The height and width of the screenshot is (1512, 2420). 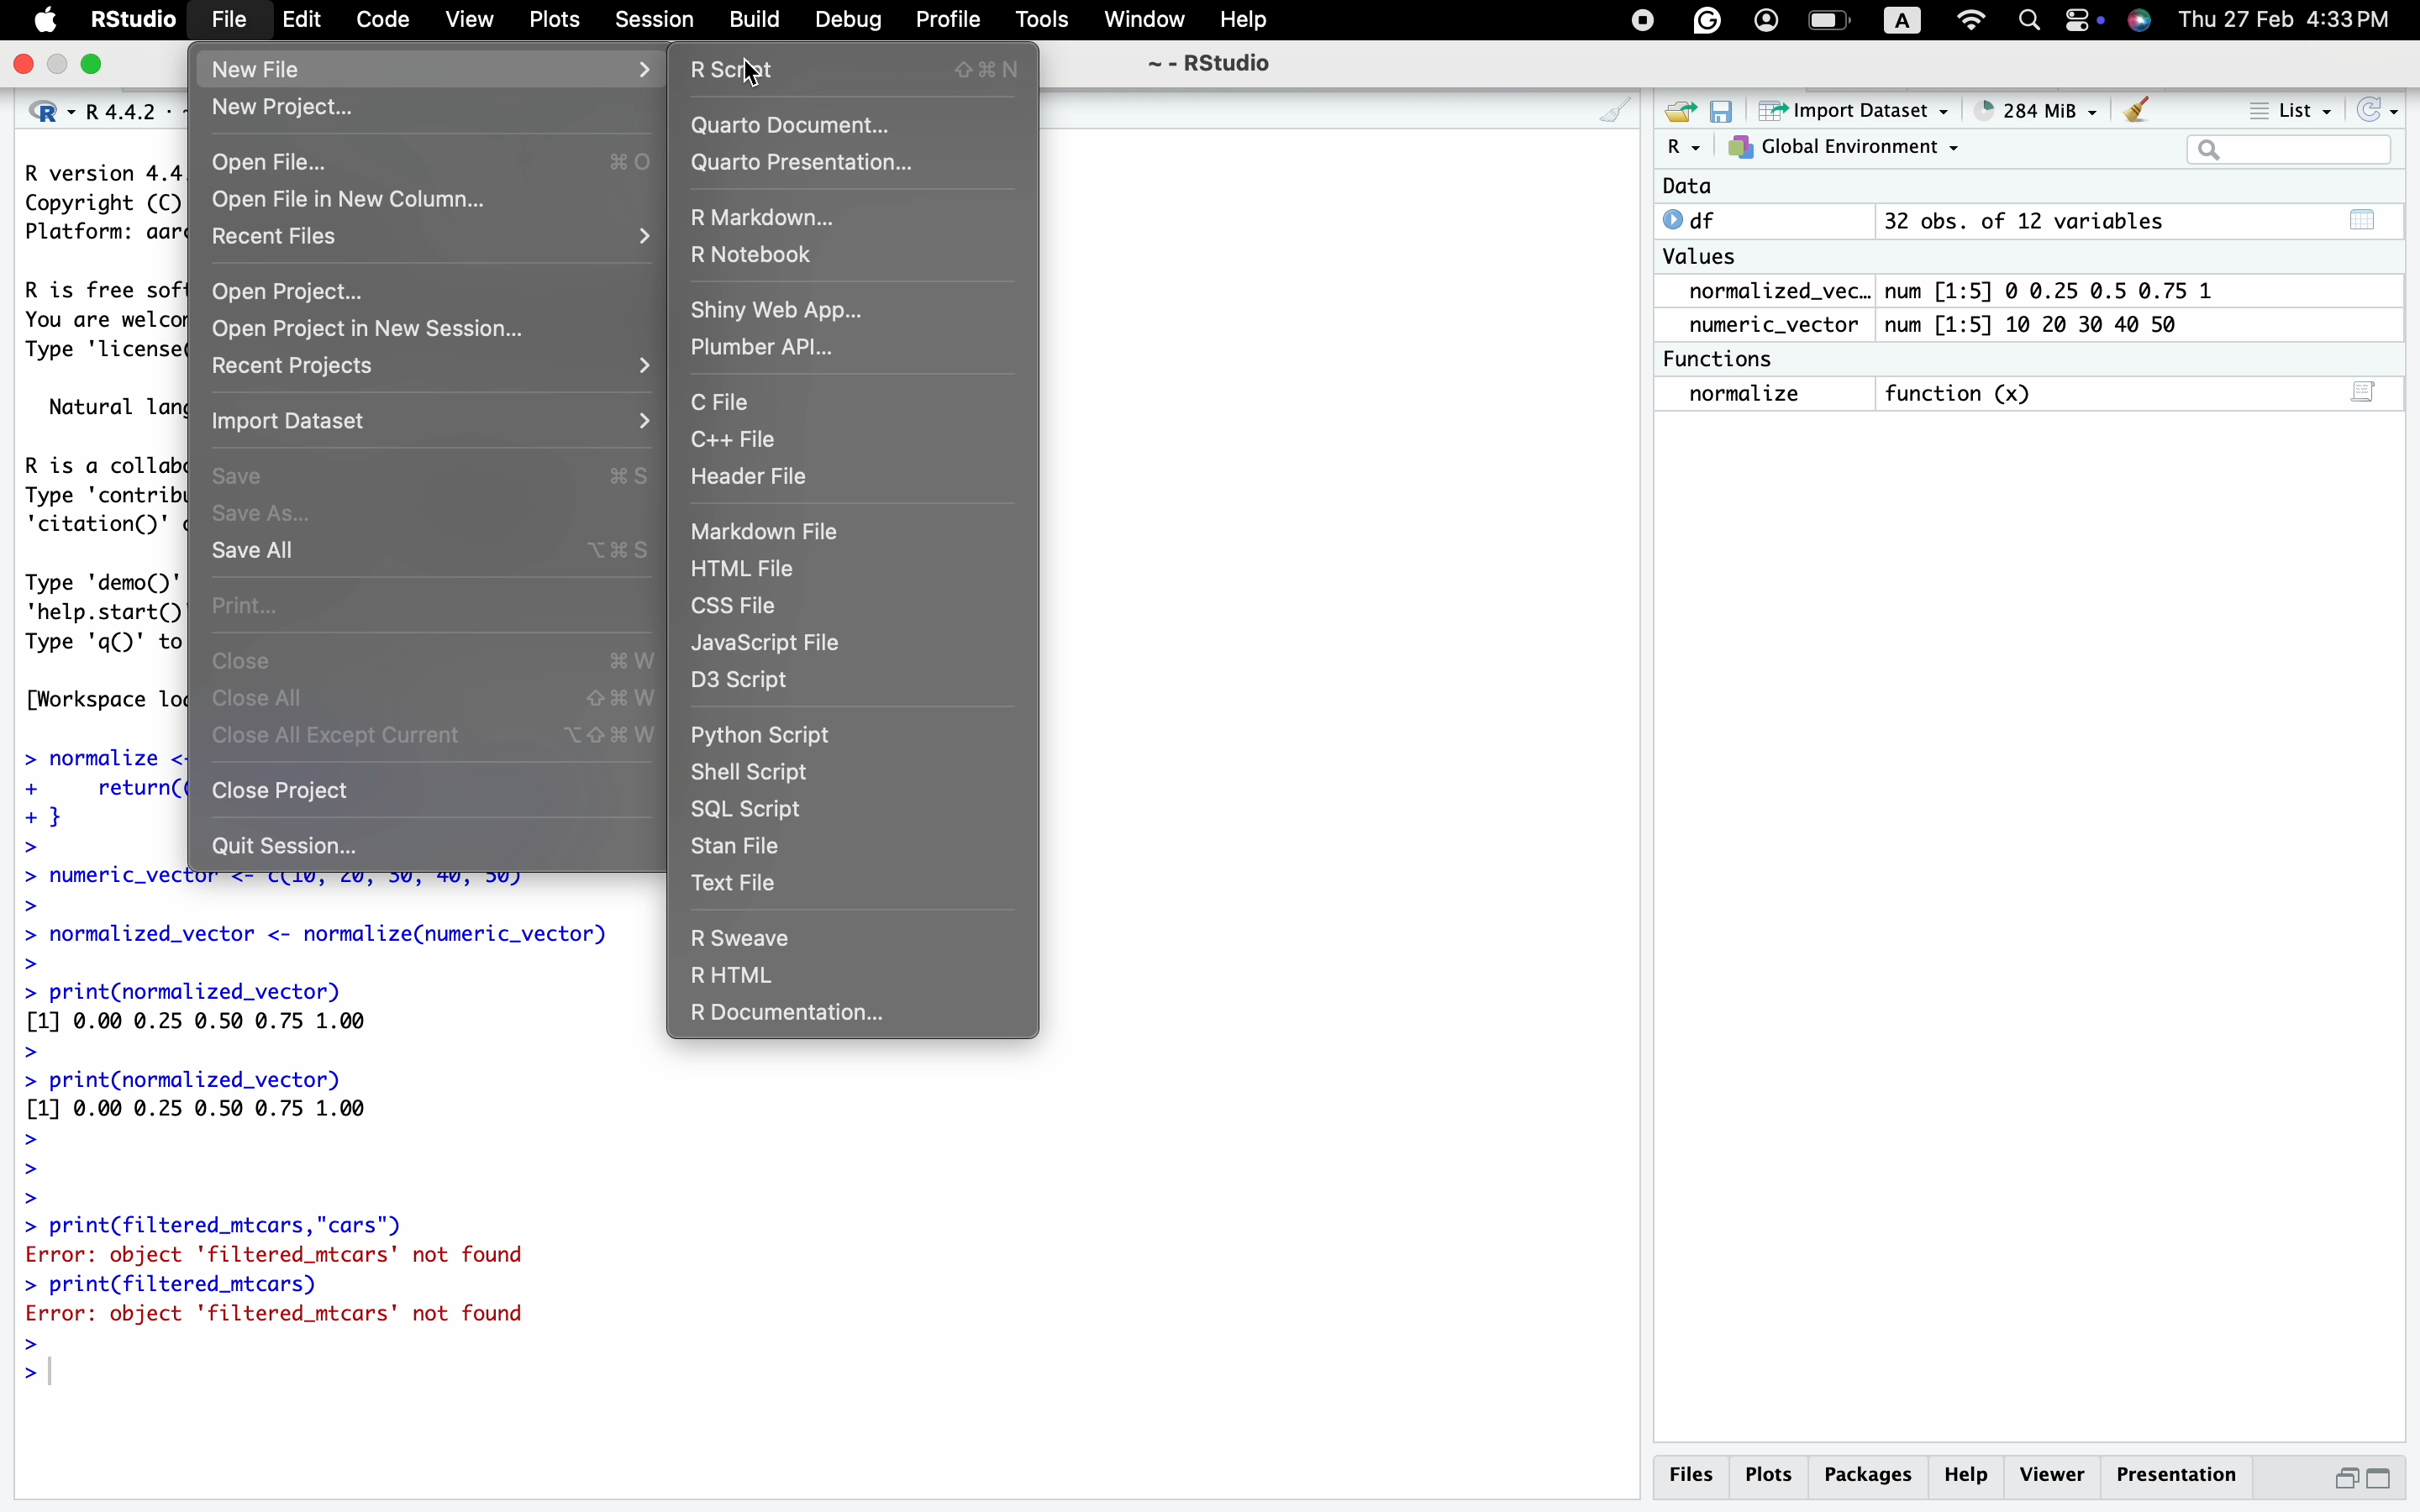 I want to click on Edit, so click(x=306, y=22).